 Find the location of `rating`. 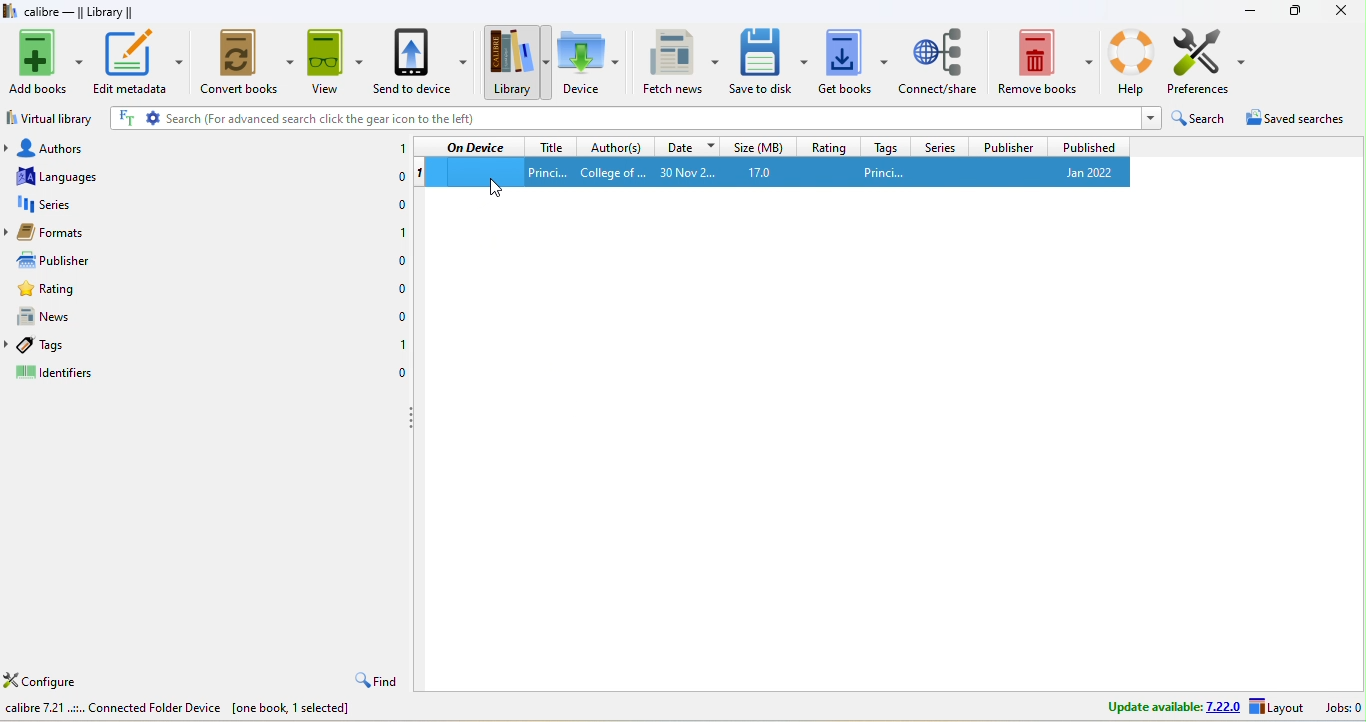

rating is located at coordinates (61, 290).